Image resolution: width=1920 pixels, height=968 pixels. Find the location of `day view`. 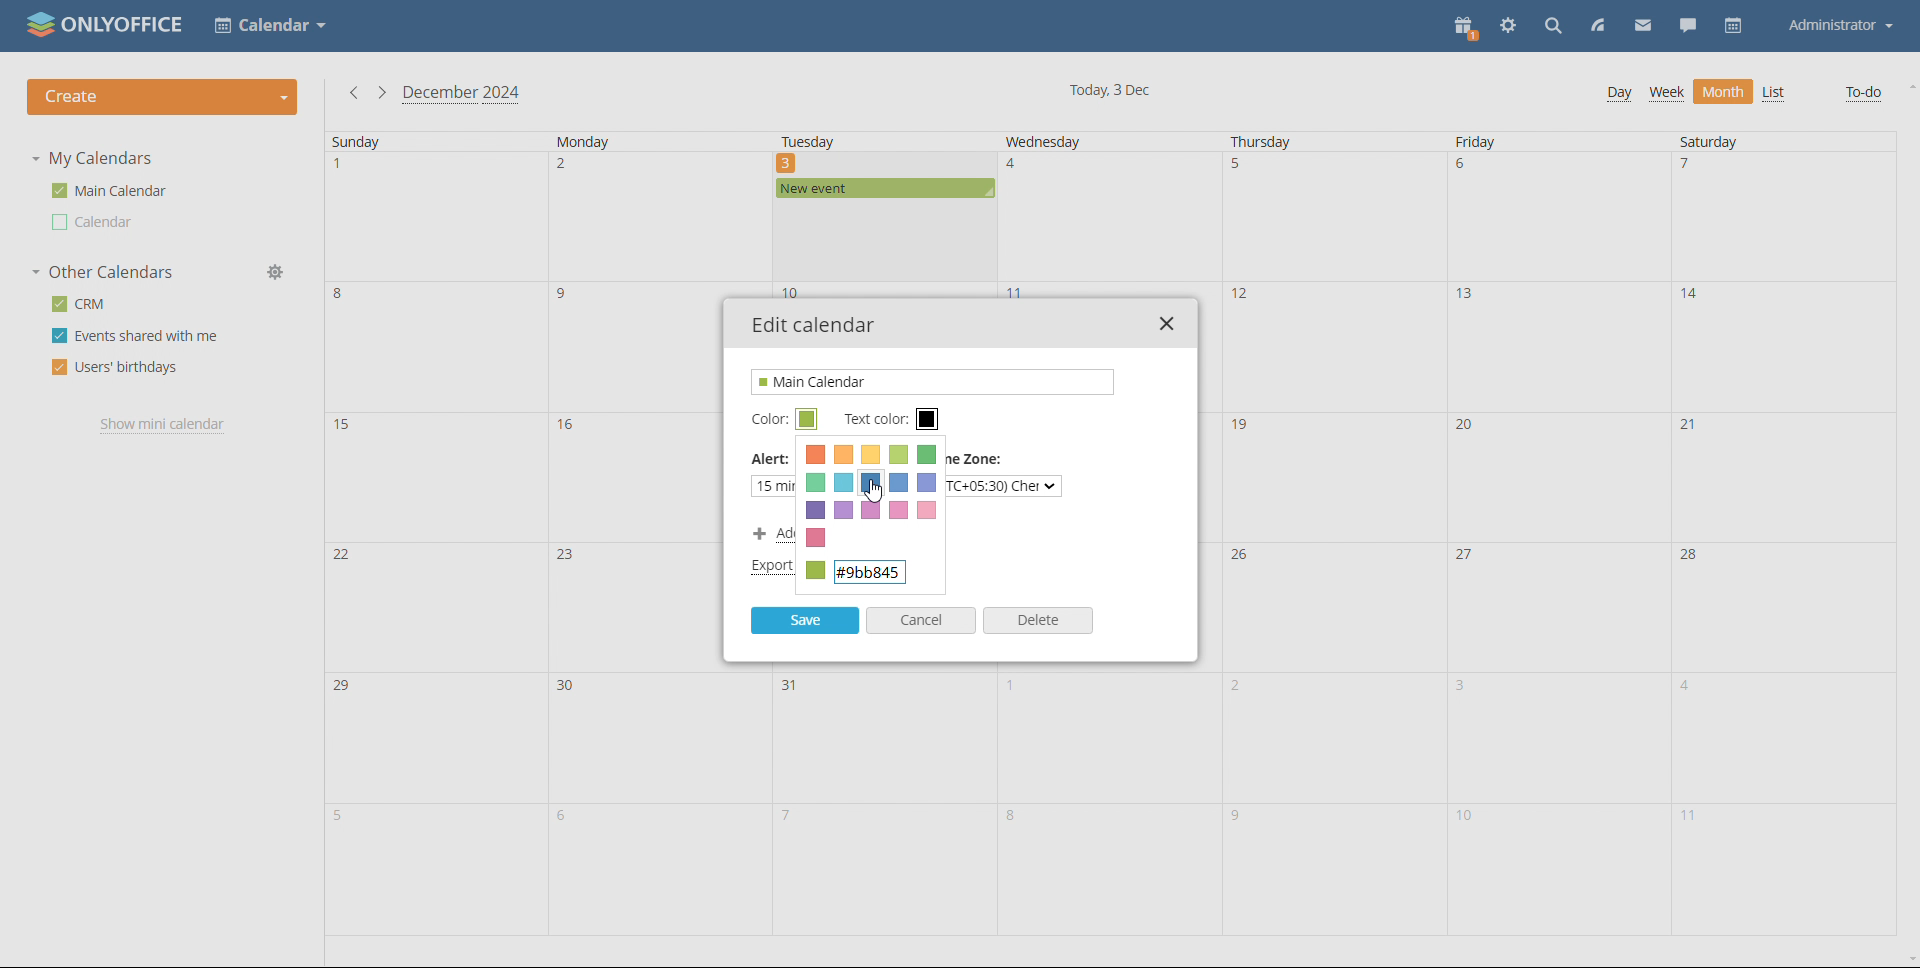

day view is located at coordinates (1619, 94).